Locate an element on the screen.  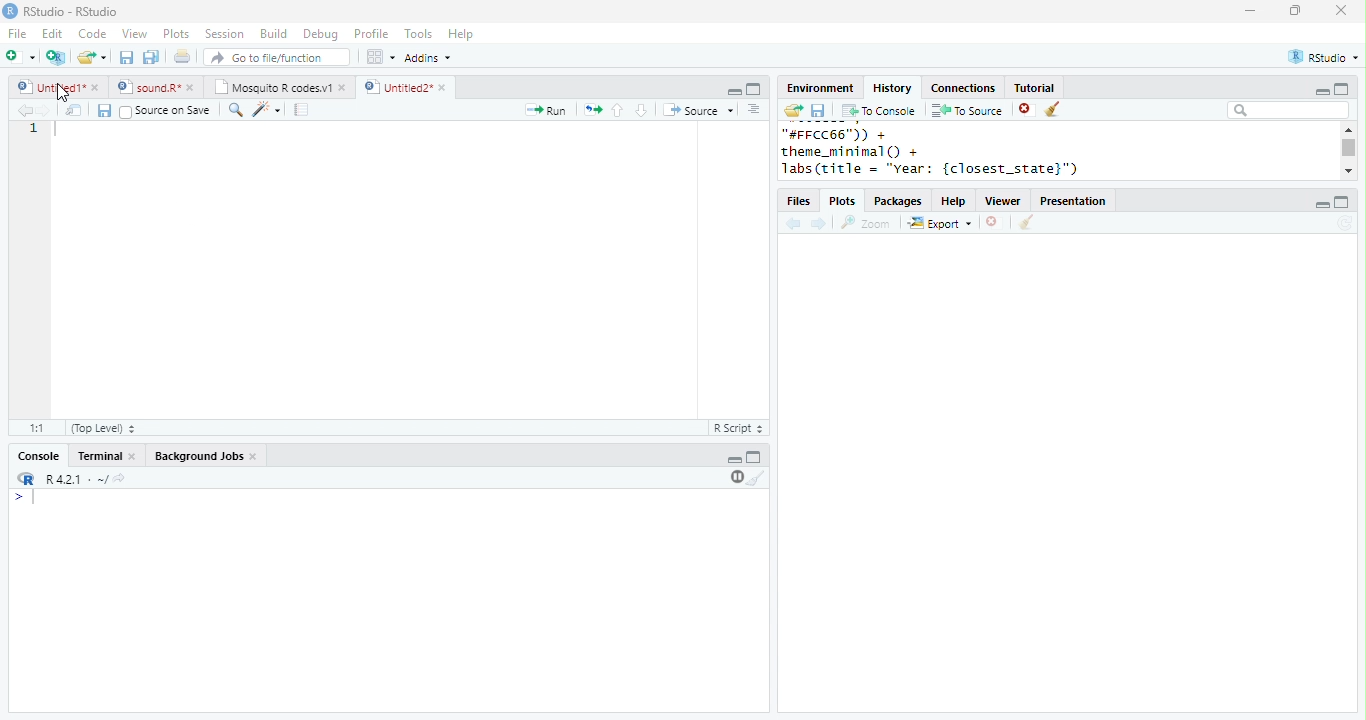
clear is located at coordinates (1052, 109).